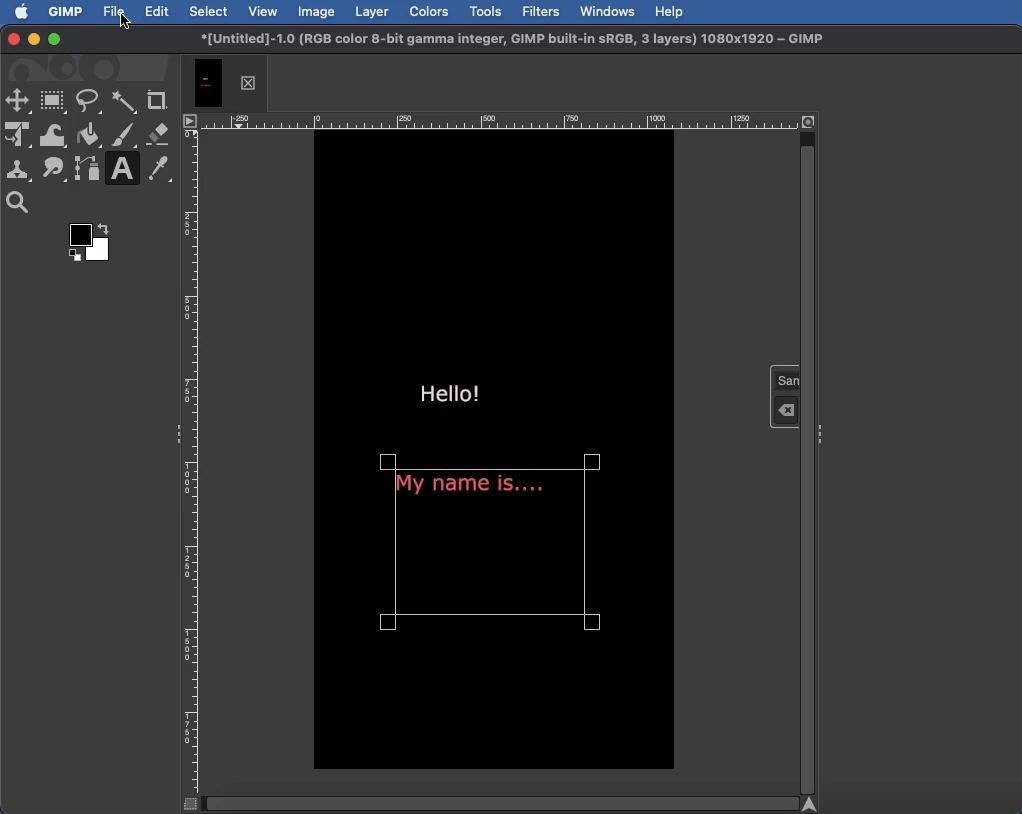  What do you see at coordinates (208, 12) in the screenshot?
I see `Select` at bounding box center [208, 12].